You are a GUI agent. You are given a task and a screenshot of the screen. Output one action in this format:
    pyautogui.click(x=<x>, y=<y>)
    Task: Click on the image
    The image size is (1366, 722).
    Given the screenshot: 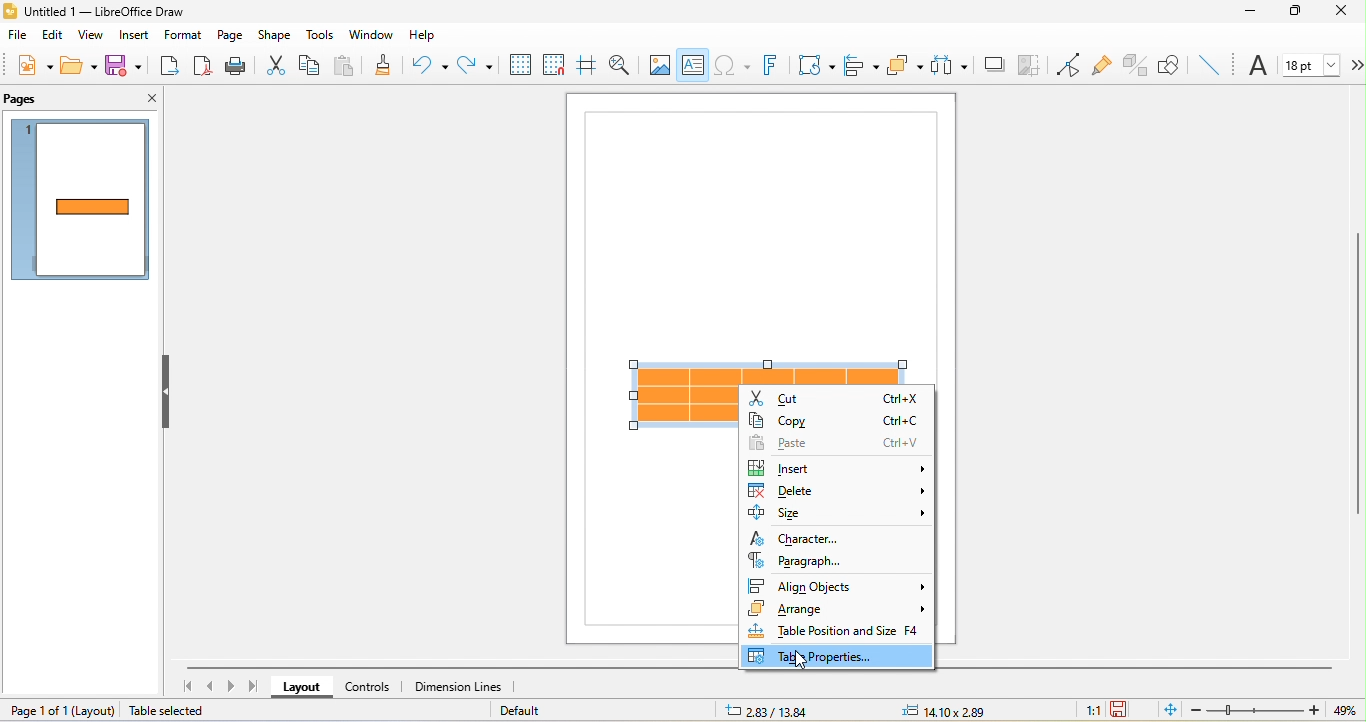 What is the action you would take?
    pyautogui.click(x=659, y=65)
    